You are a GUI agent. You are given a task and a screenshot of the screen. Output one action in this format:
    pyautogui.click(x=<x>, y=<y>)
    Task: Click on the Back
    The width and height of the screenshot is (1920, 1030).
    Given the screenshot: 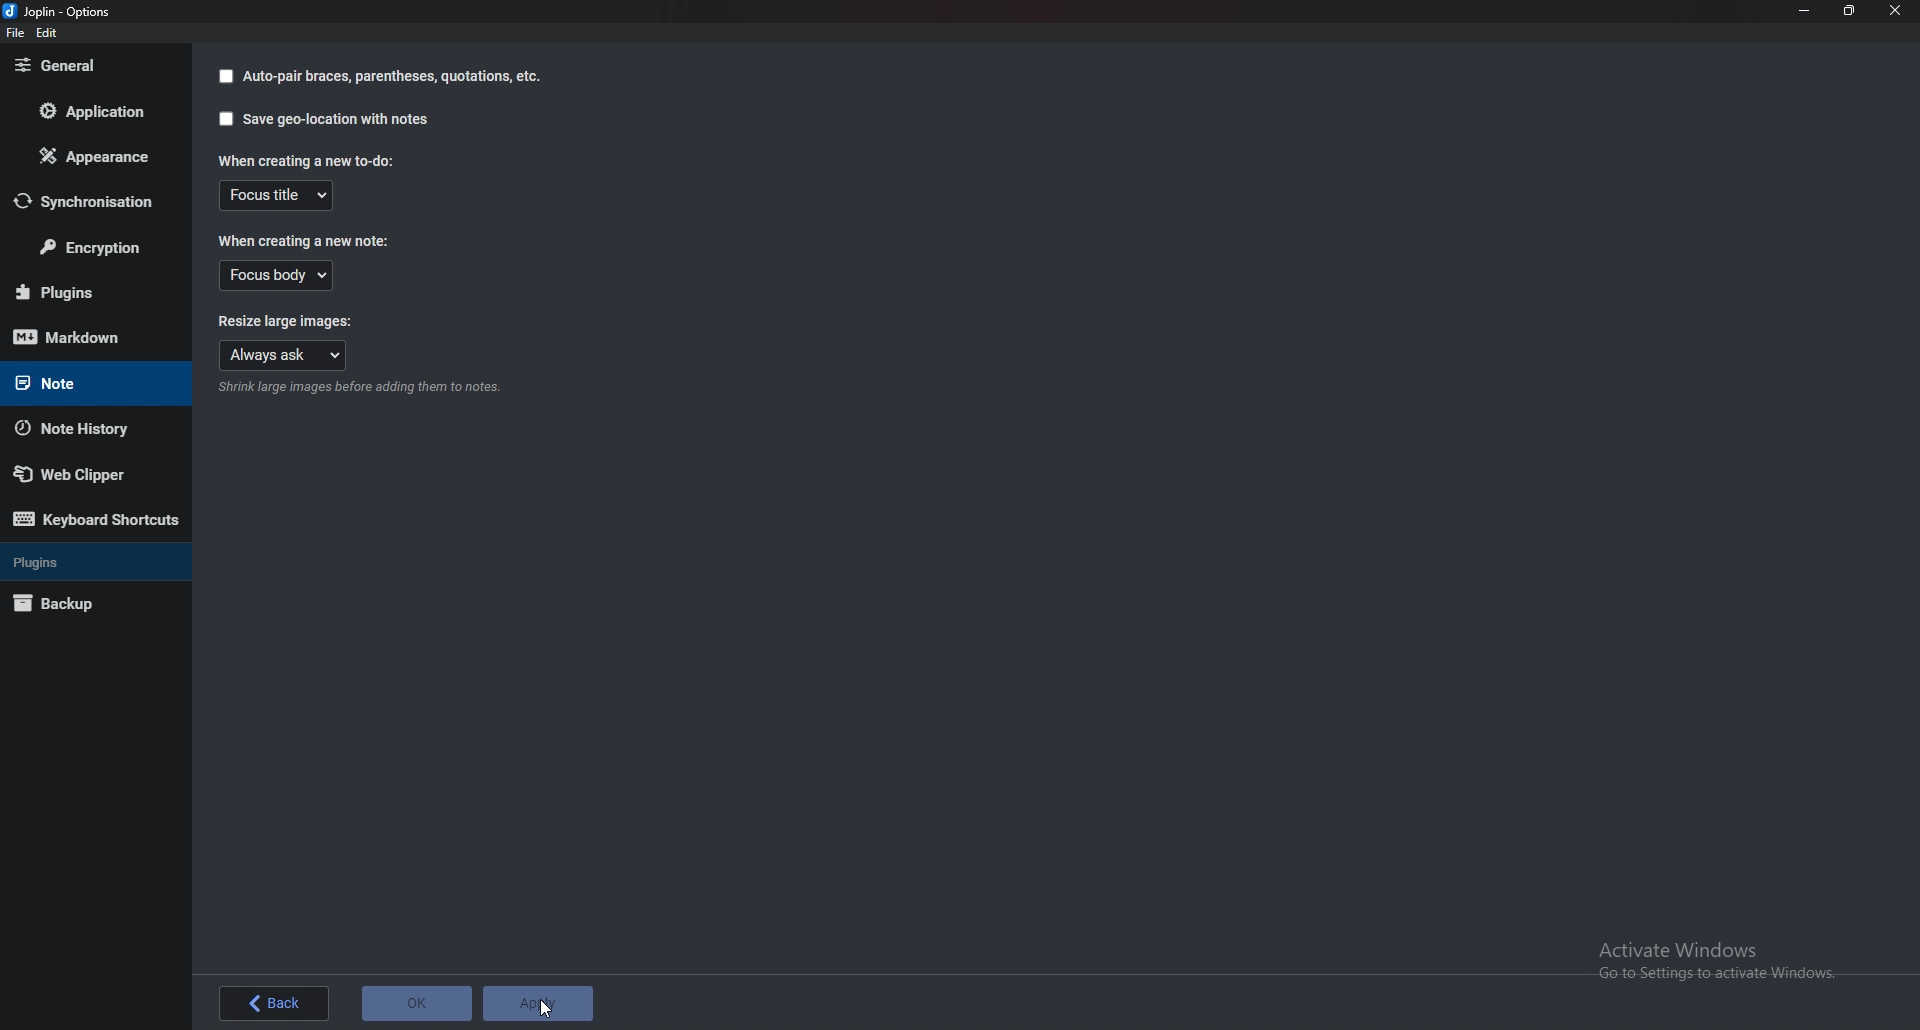 What is the action you would take?
    pyautogui.click(x=274, y=1006)
    